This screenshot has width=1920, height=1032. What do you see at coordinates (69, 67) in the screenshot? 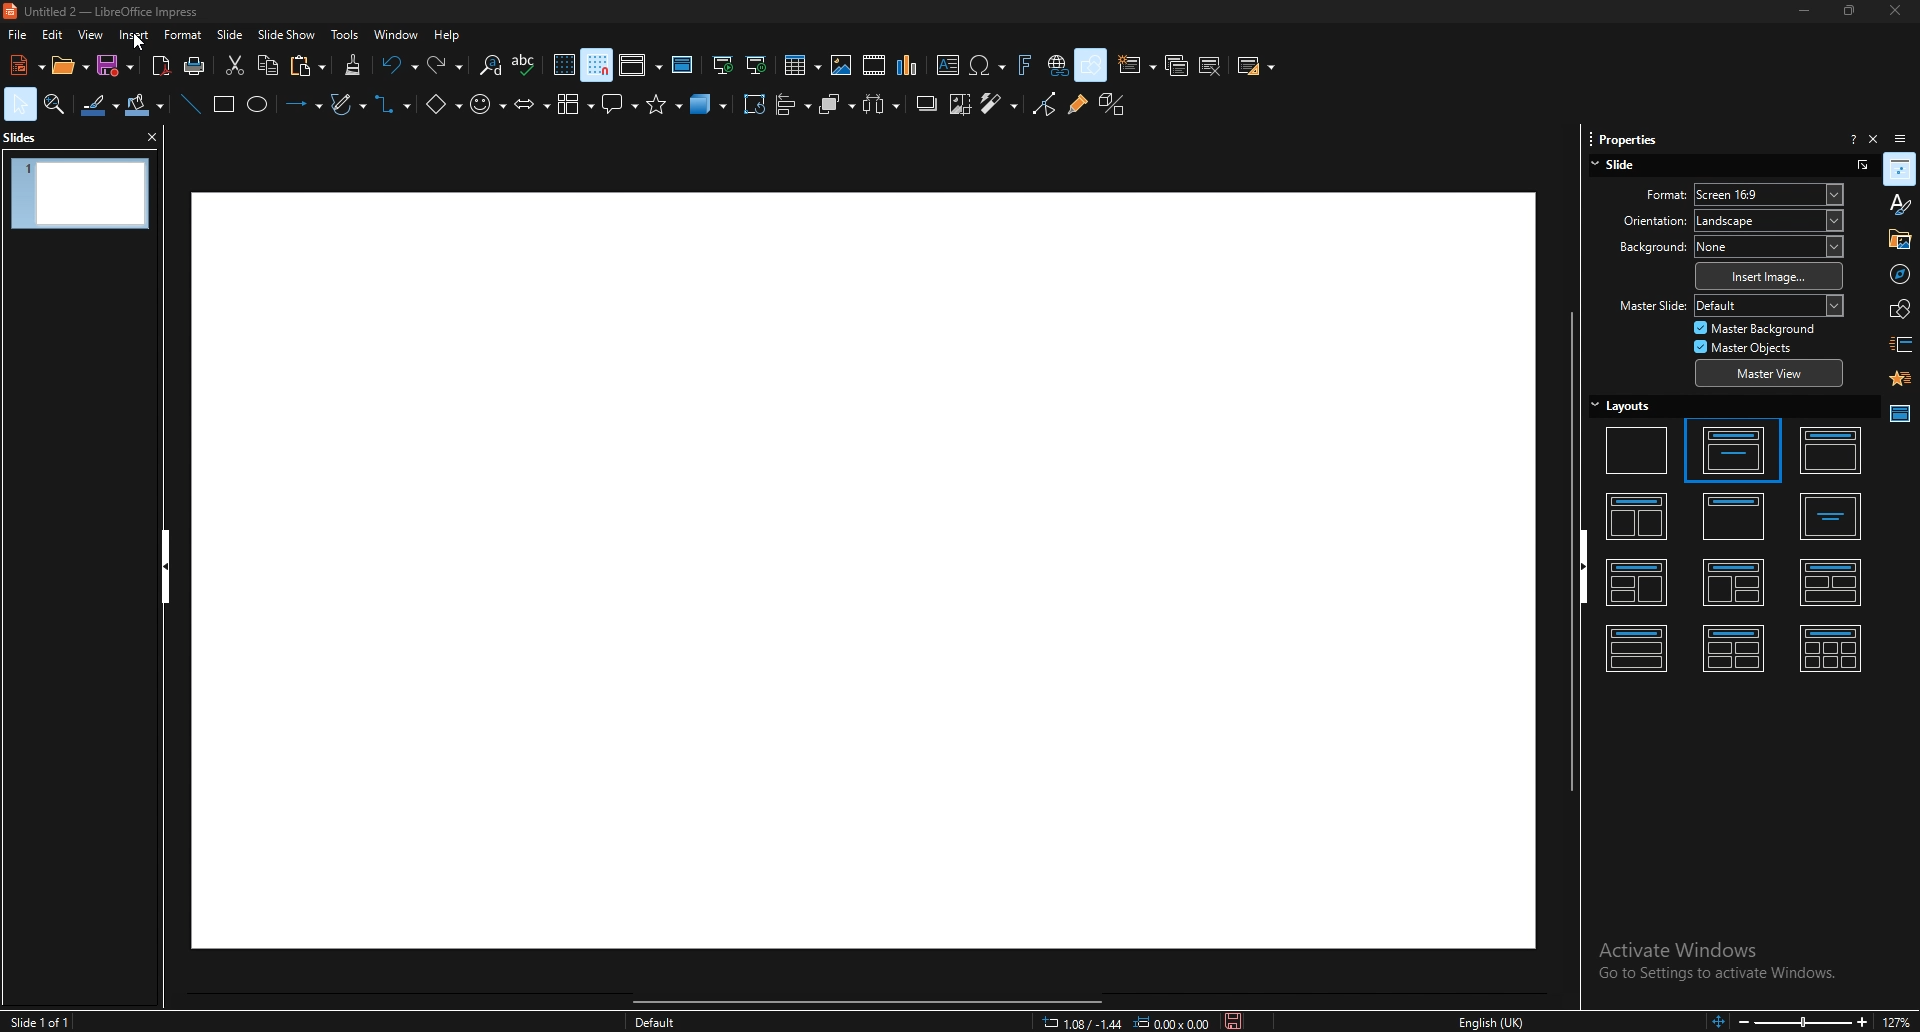
I see `open` at bounding box center [69, 67].